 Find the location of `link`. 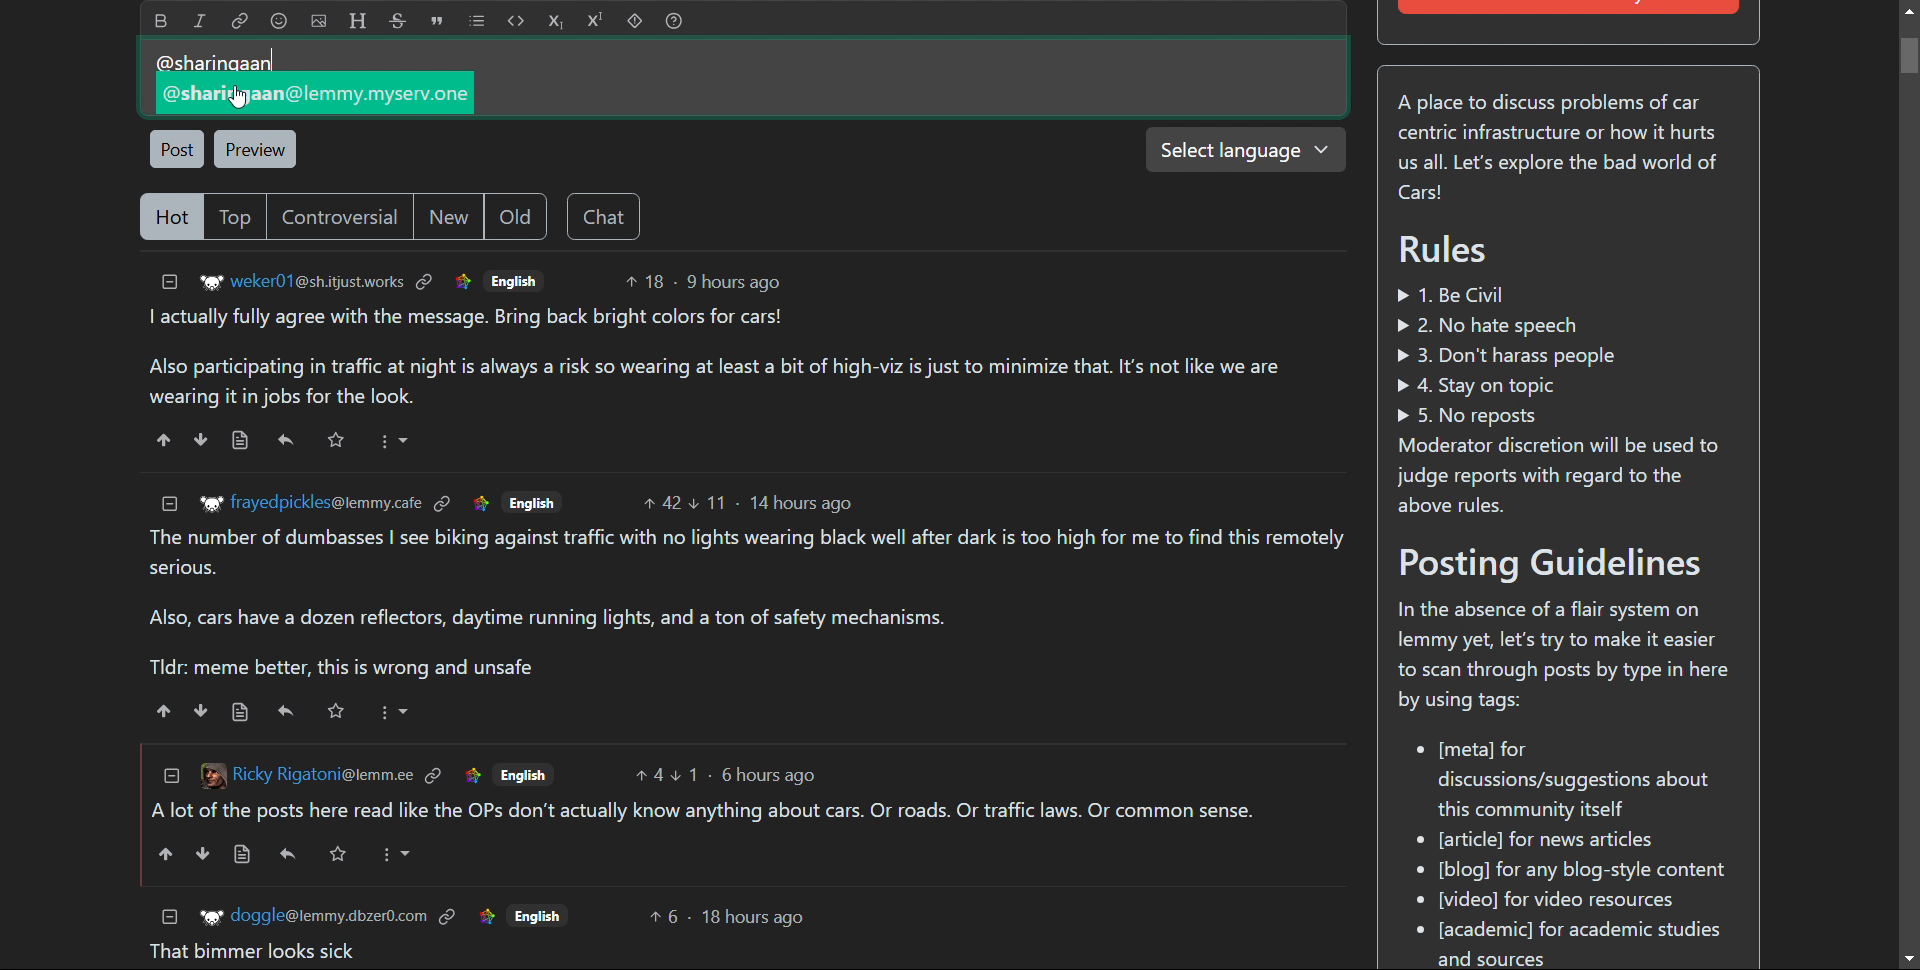

link is located at coordinates (473, 774).